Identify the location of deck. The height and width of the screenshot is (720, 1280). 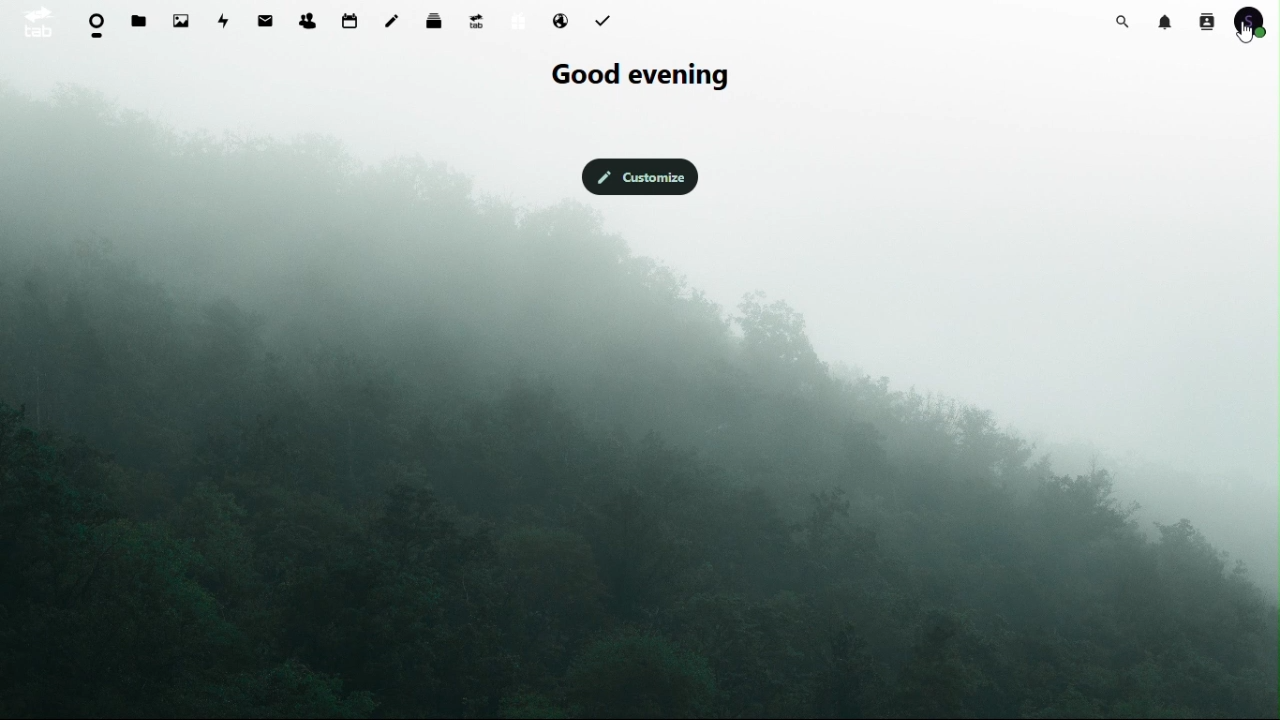
(438, 19).